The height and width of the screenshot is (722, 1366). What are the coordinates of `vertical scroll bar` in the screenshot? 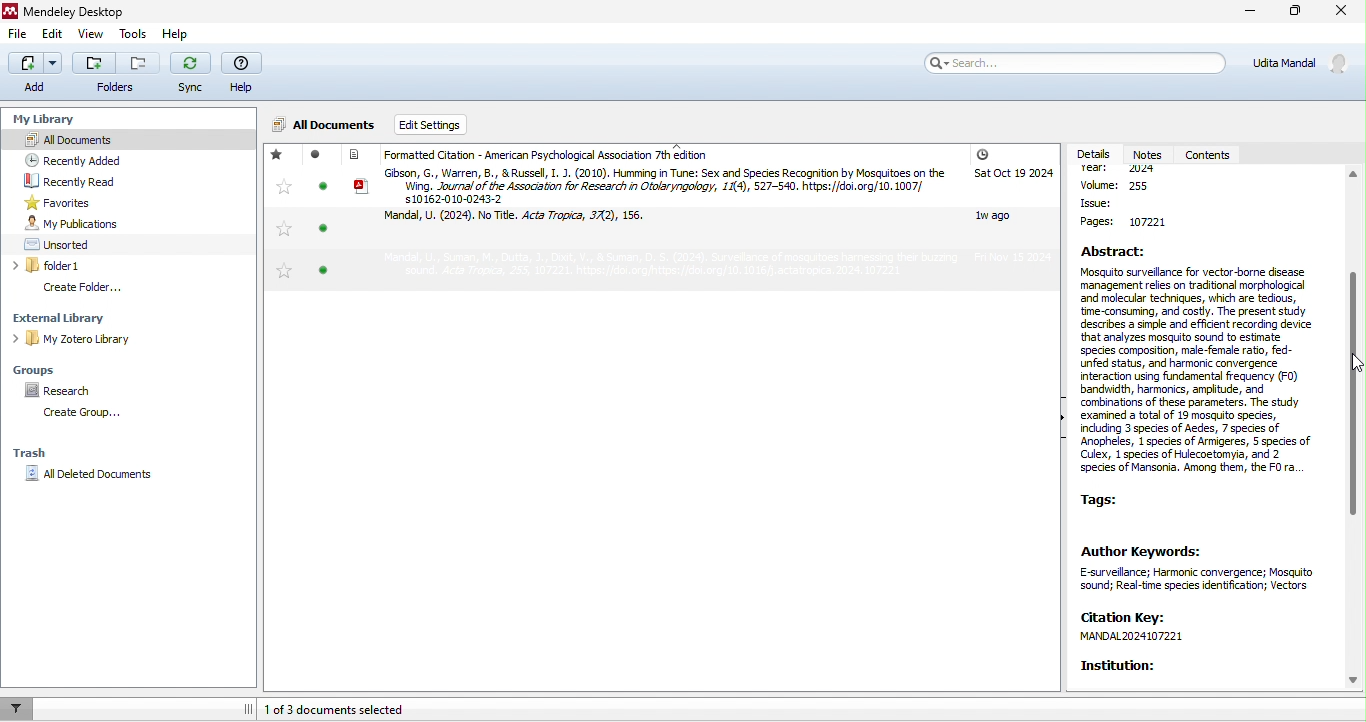 It's located at (1353, 386).